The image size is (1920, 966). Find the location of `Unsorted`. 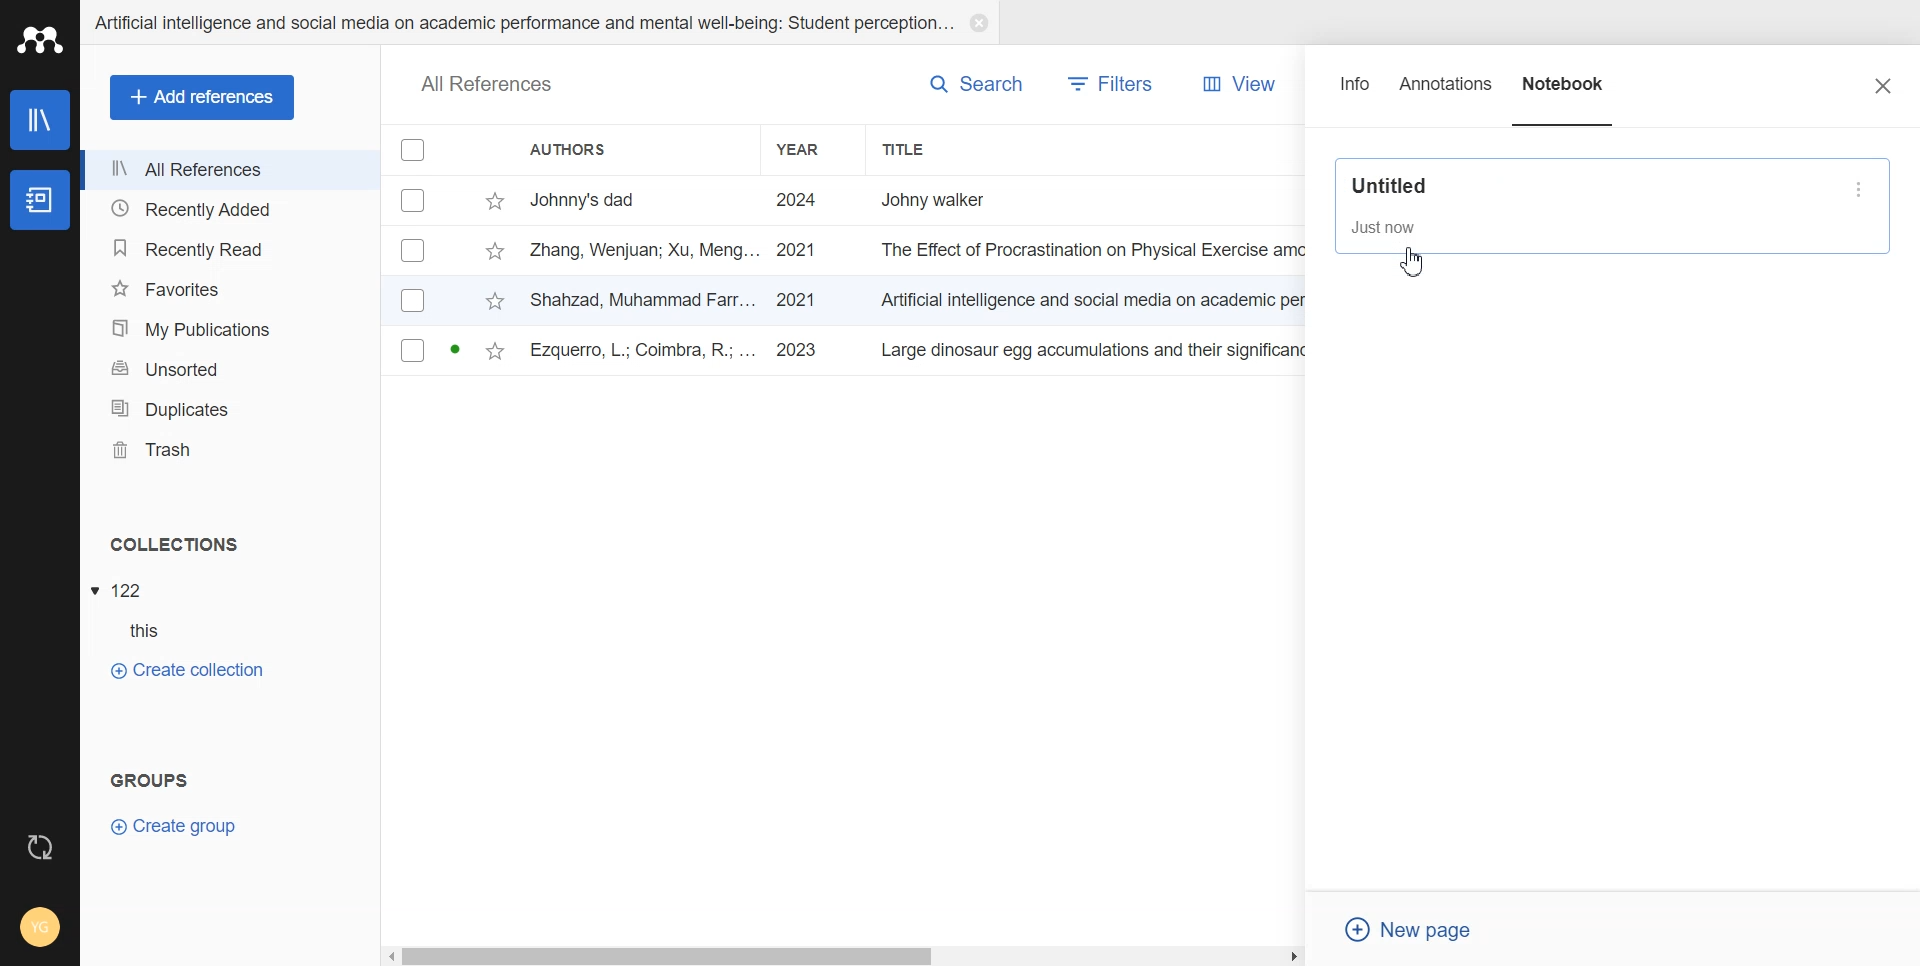

Unsorted is located at coordinates (230, 368).